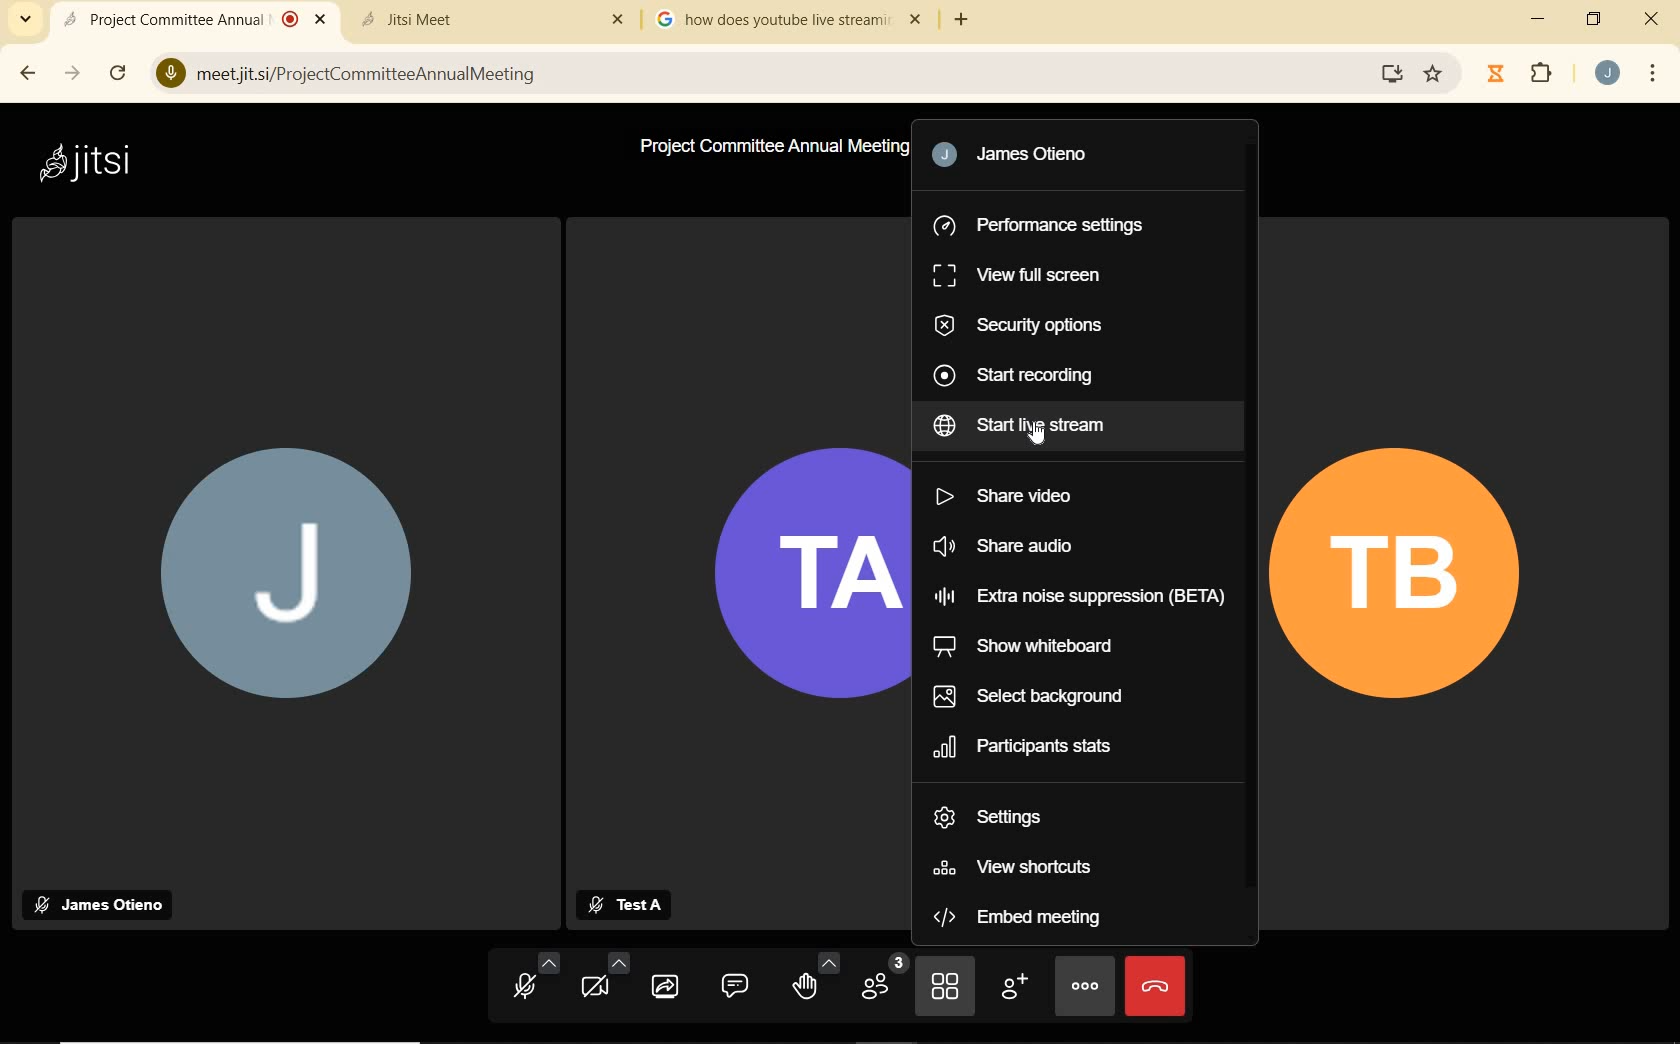 Image resolution: width=1680 pixels, height=1044 pixels. Describe the element at coordinates (814, 982) in the screenshot. I see `raise hand` at that location.